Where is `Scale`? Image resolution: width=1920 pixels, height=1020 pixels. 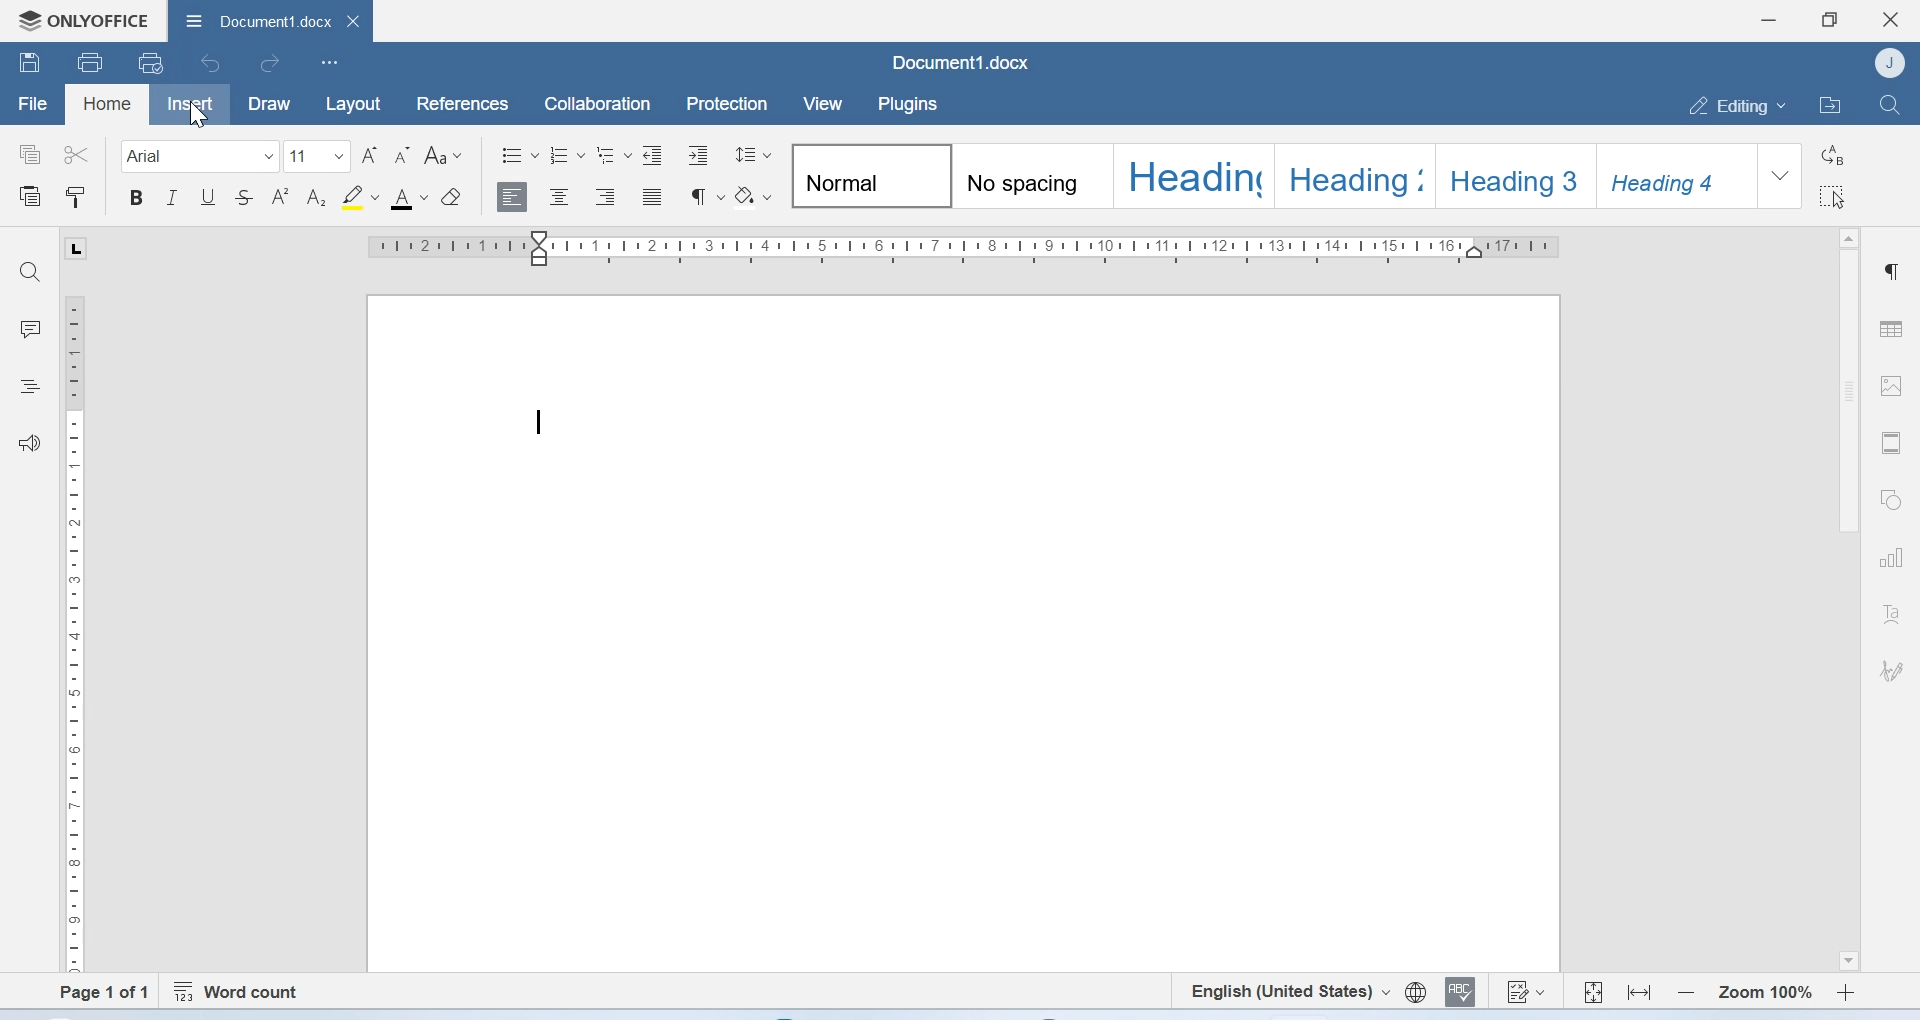
Scale is located at coordinates (967, 250).